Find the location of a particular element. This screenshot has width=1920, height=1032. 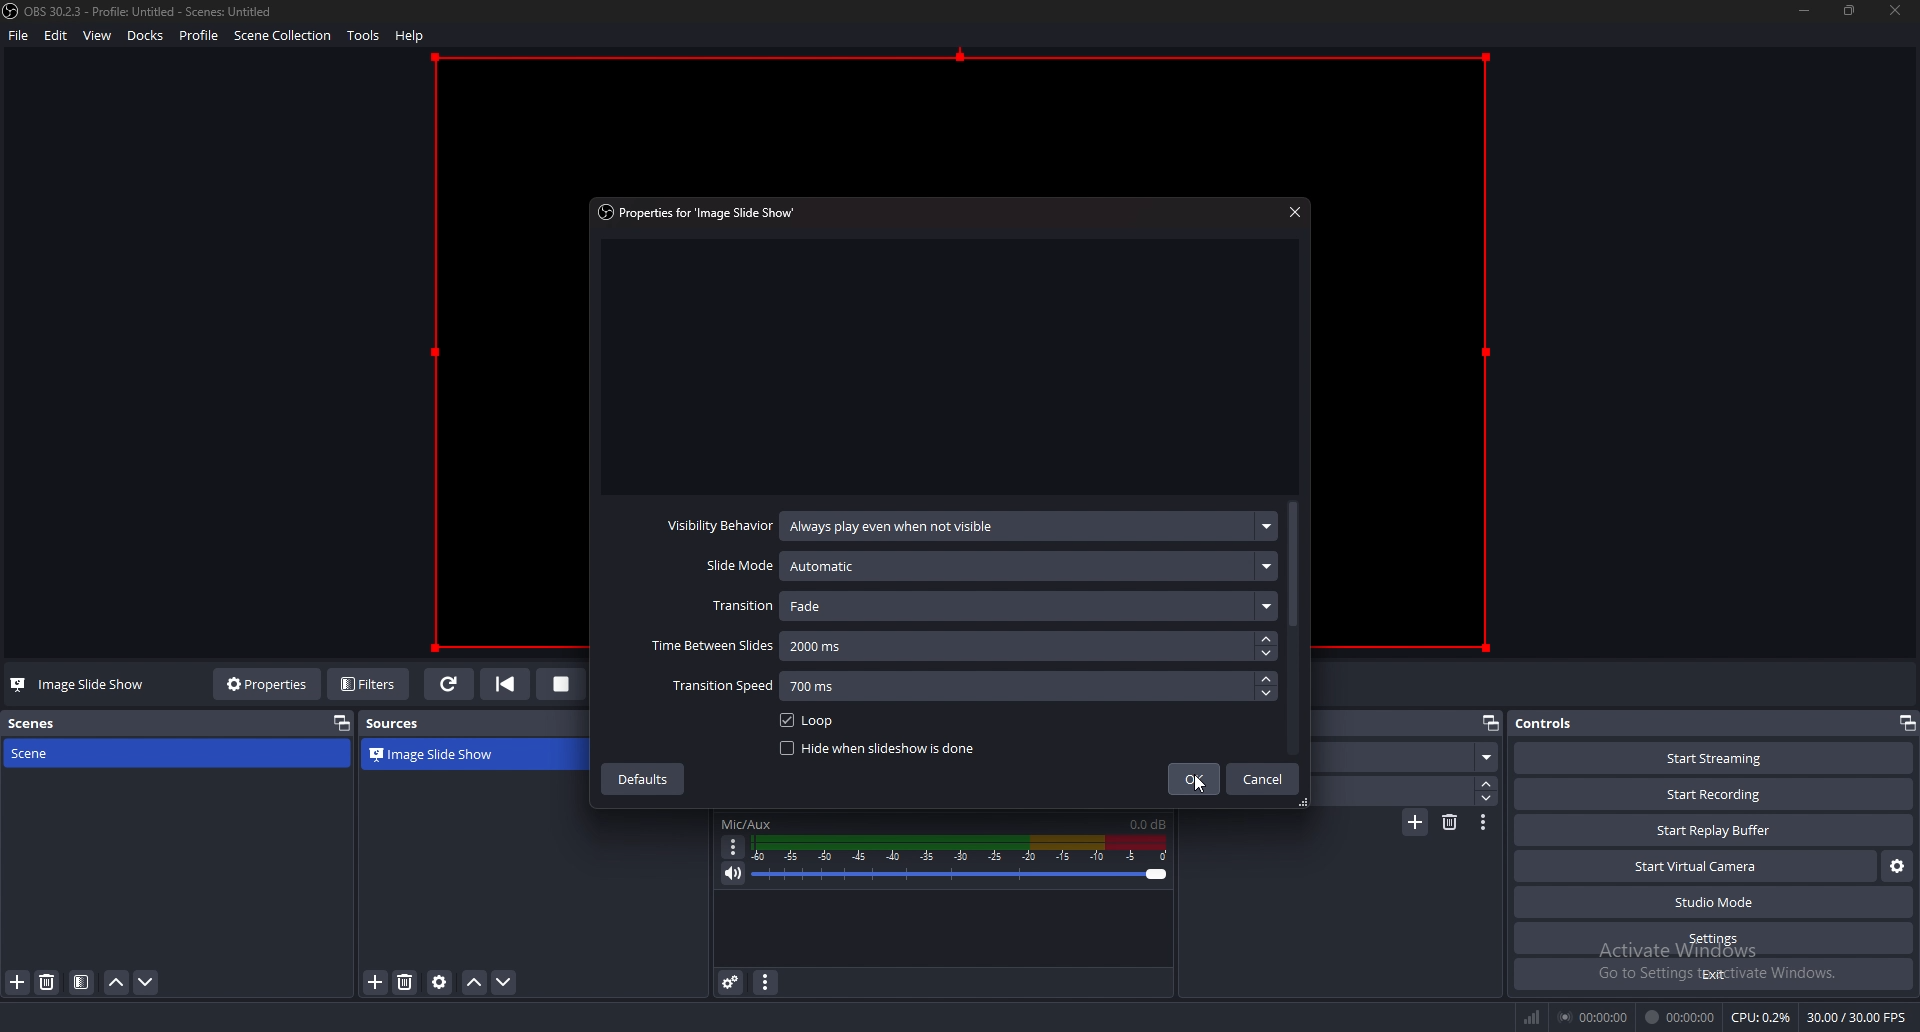

options is located at coordinates (734, 846).